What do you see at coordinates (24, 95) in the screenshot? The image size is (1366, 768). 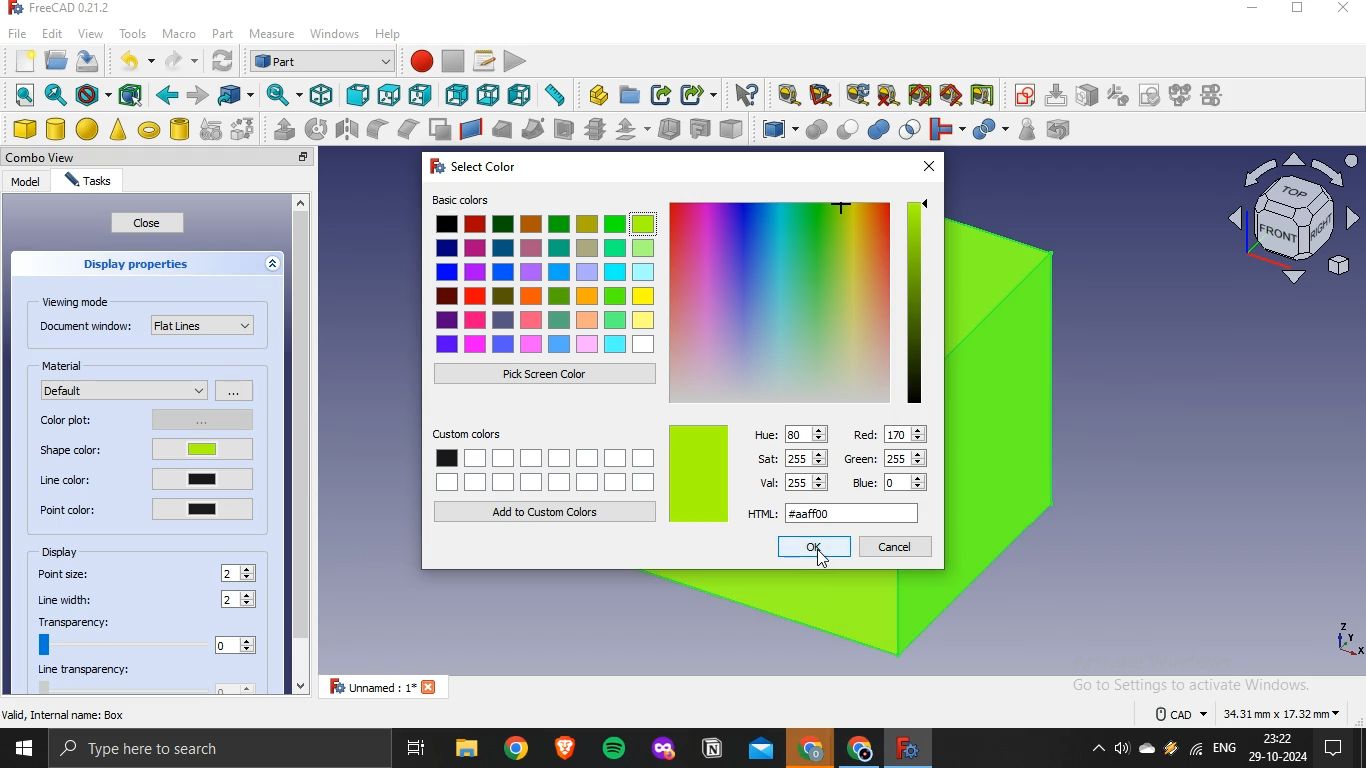 I see `fit all` at bounding box center [24, 95].